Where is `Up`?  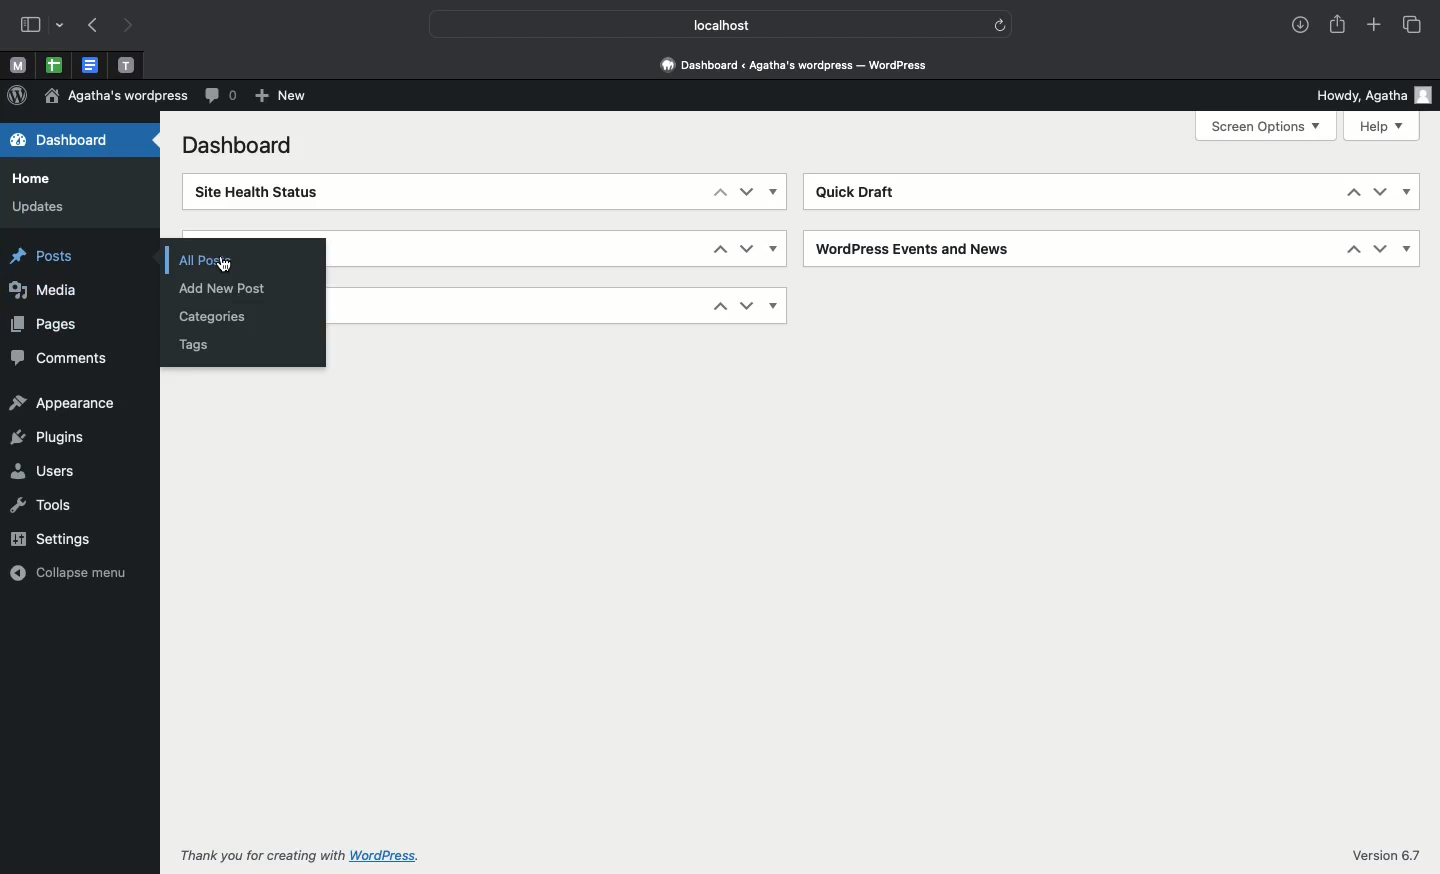 Up is located at coordinates (1350, 192).